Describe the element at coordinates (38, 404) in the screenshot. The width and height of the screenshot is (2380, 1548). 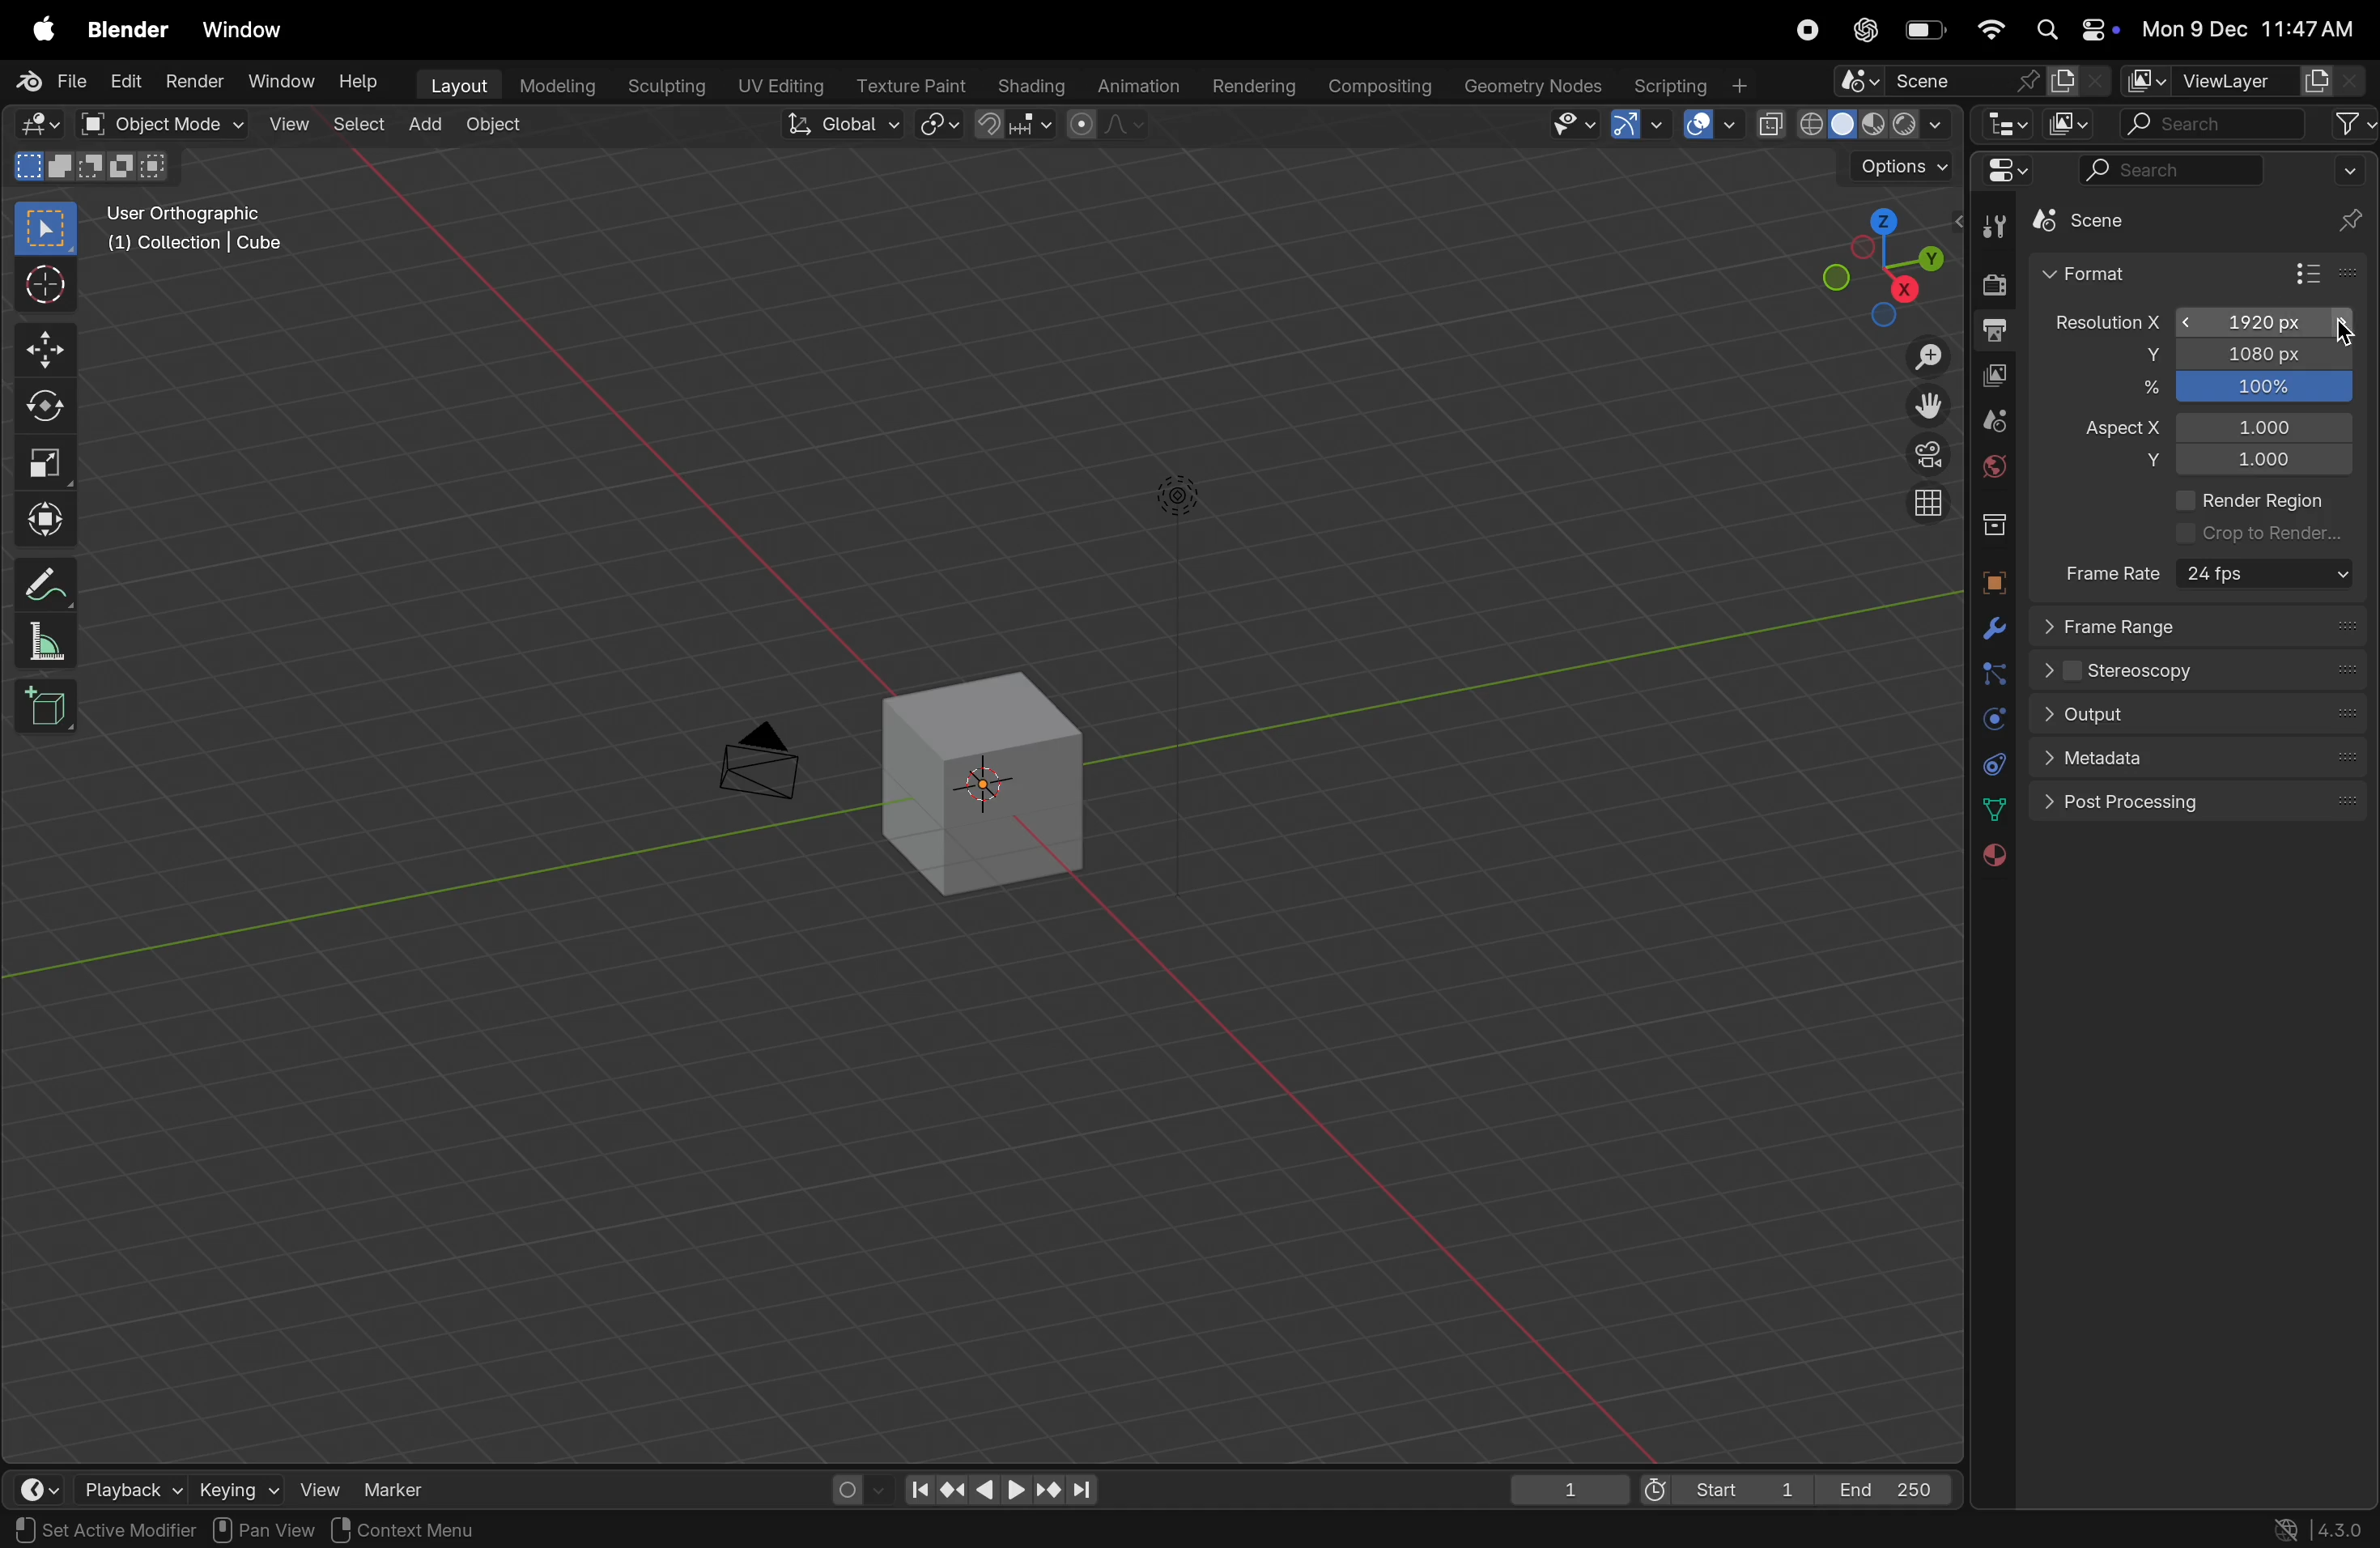
I see `rotate` at that location.